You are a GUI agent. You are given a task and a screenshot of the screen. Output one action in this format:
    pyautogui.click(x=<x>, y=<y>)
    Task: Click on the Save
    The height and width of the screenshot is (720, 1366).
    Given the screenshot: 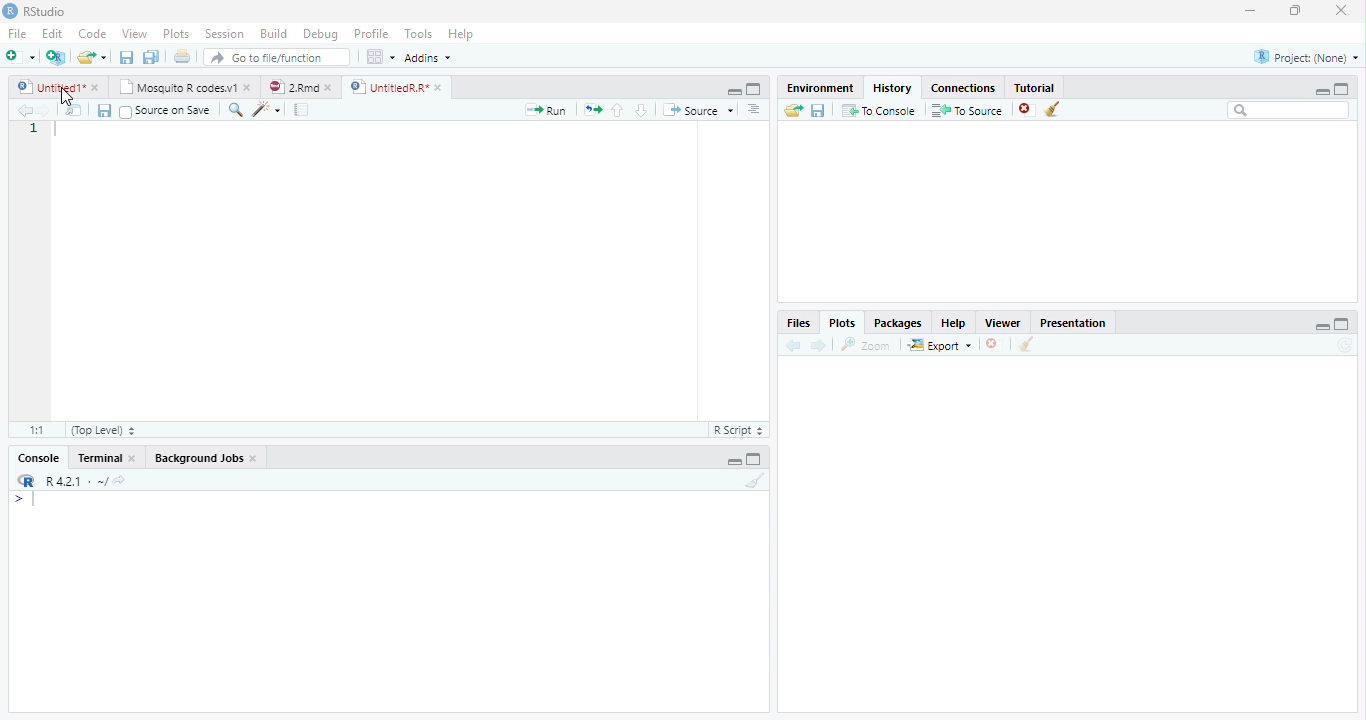 What is the action you would take?
    pyautogui.click(x=102, y=109)
    